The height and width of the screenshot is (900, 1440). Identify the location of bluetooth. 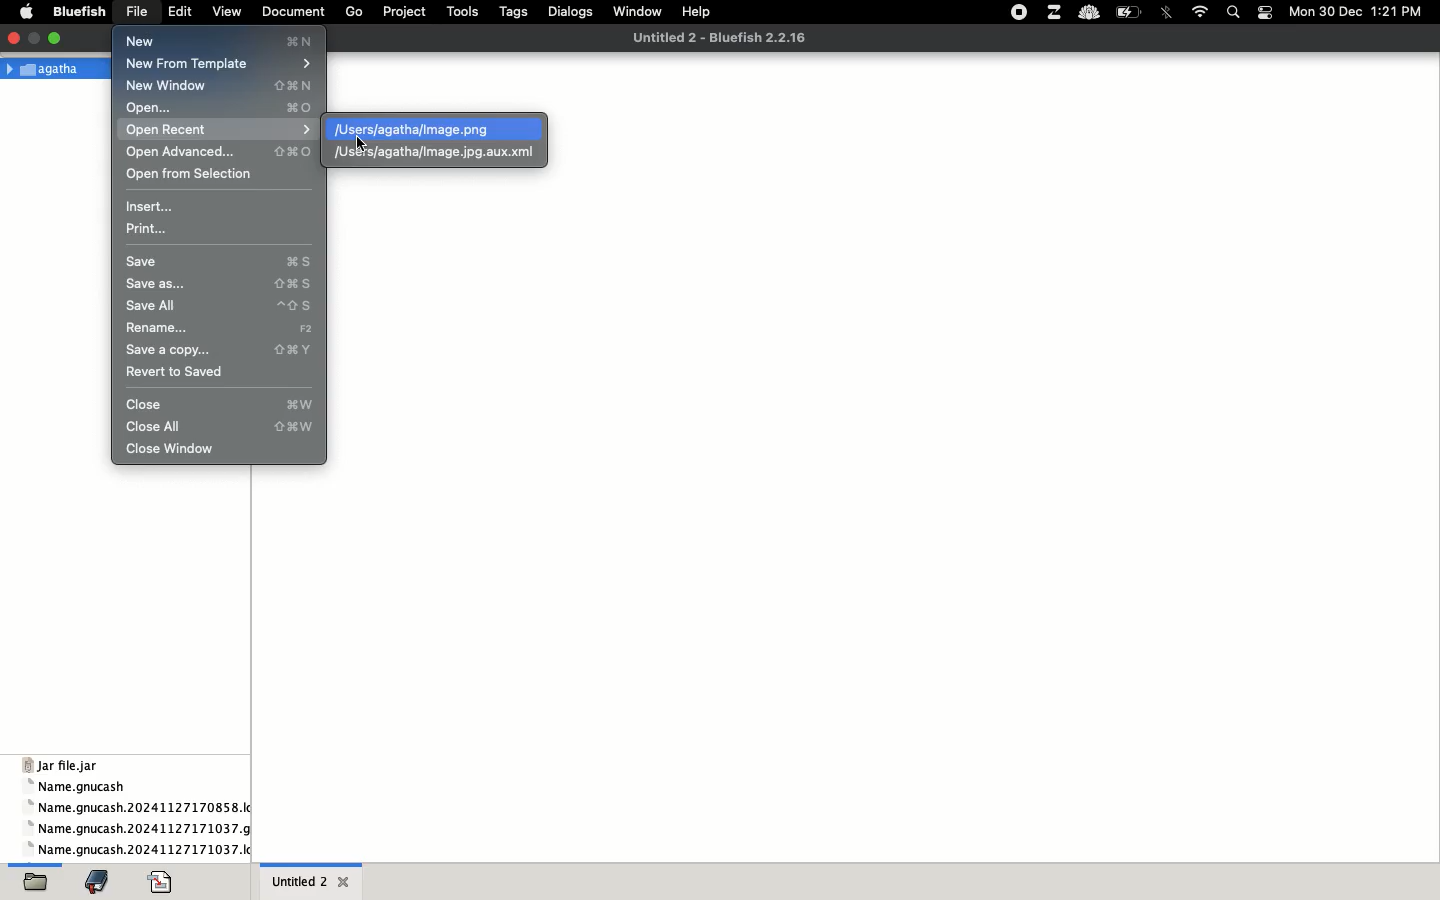
(1168, 12).